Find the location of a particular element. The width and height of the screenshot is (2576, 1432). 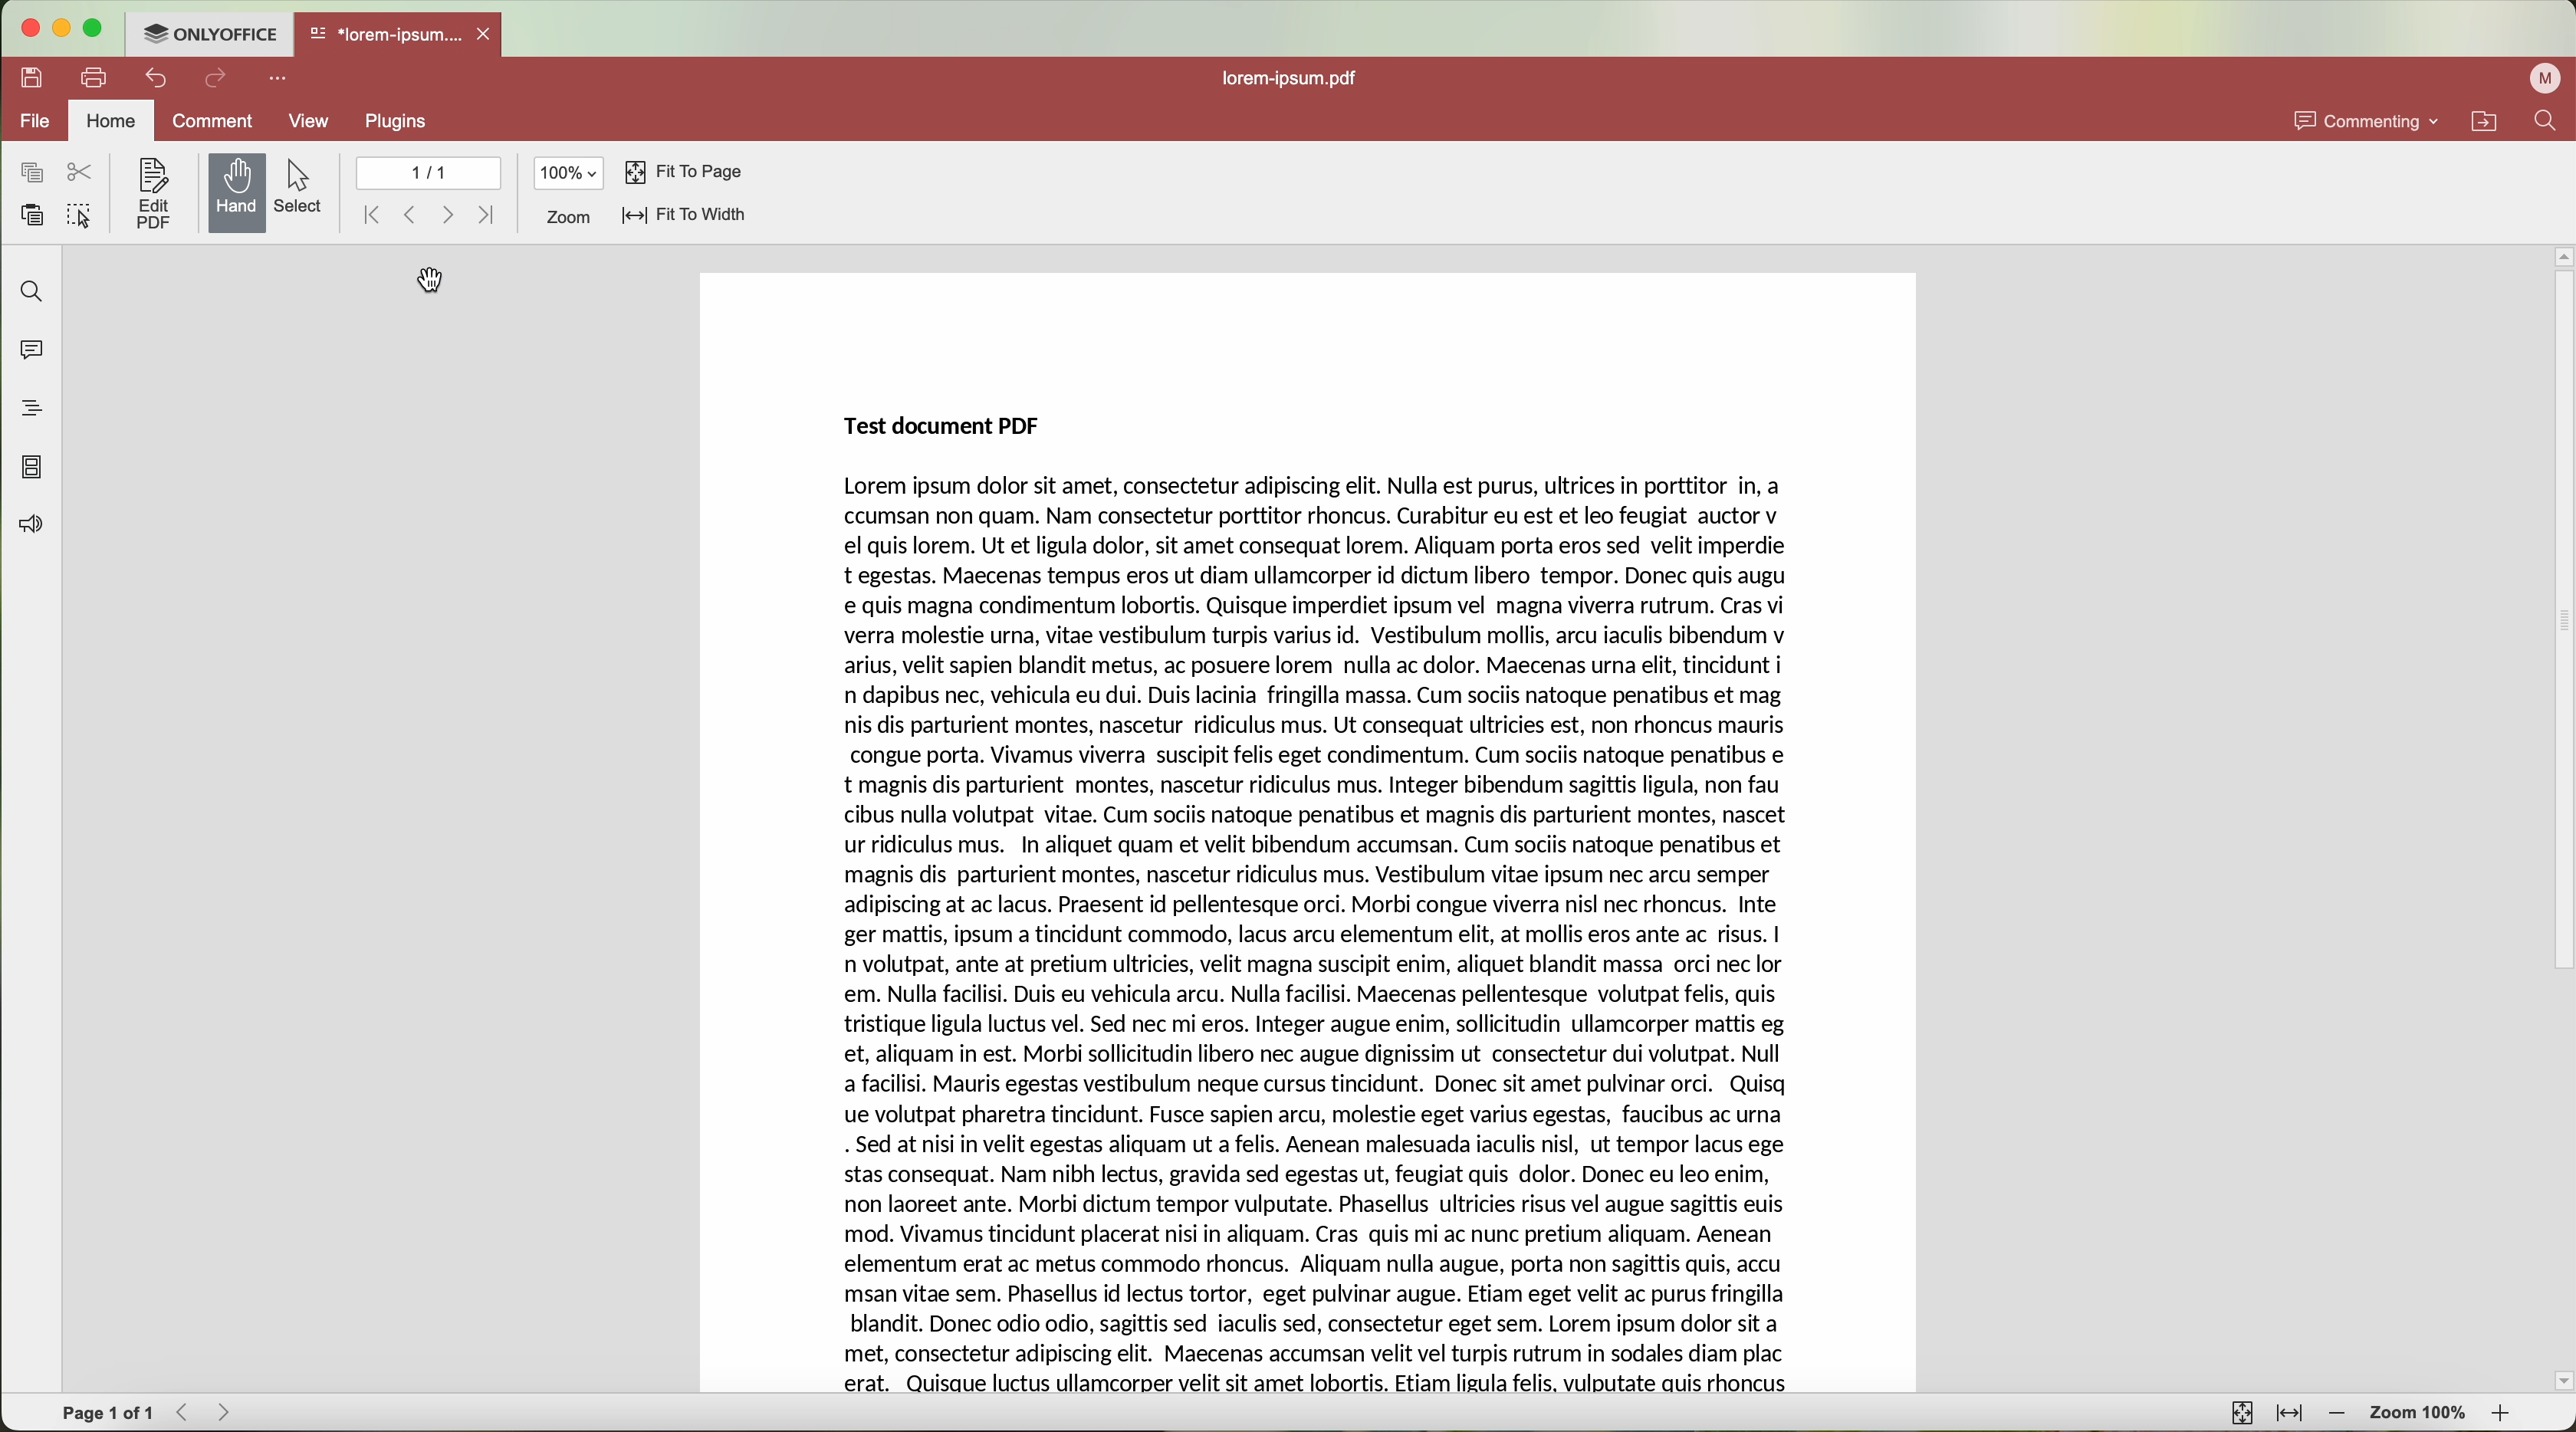

undo is located at coordinates (152, 78).